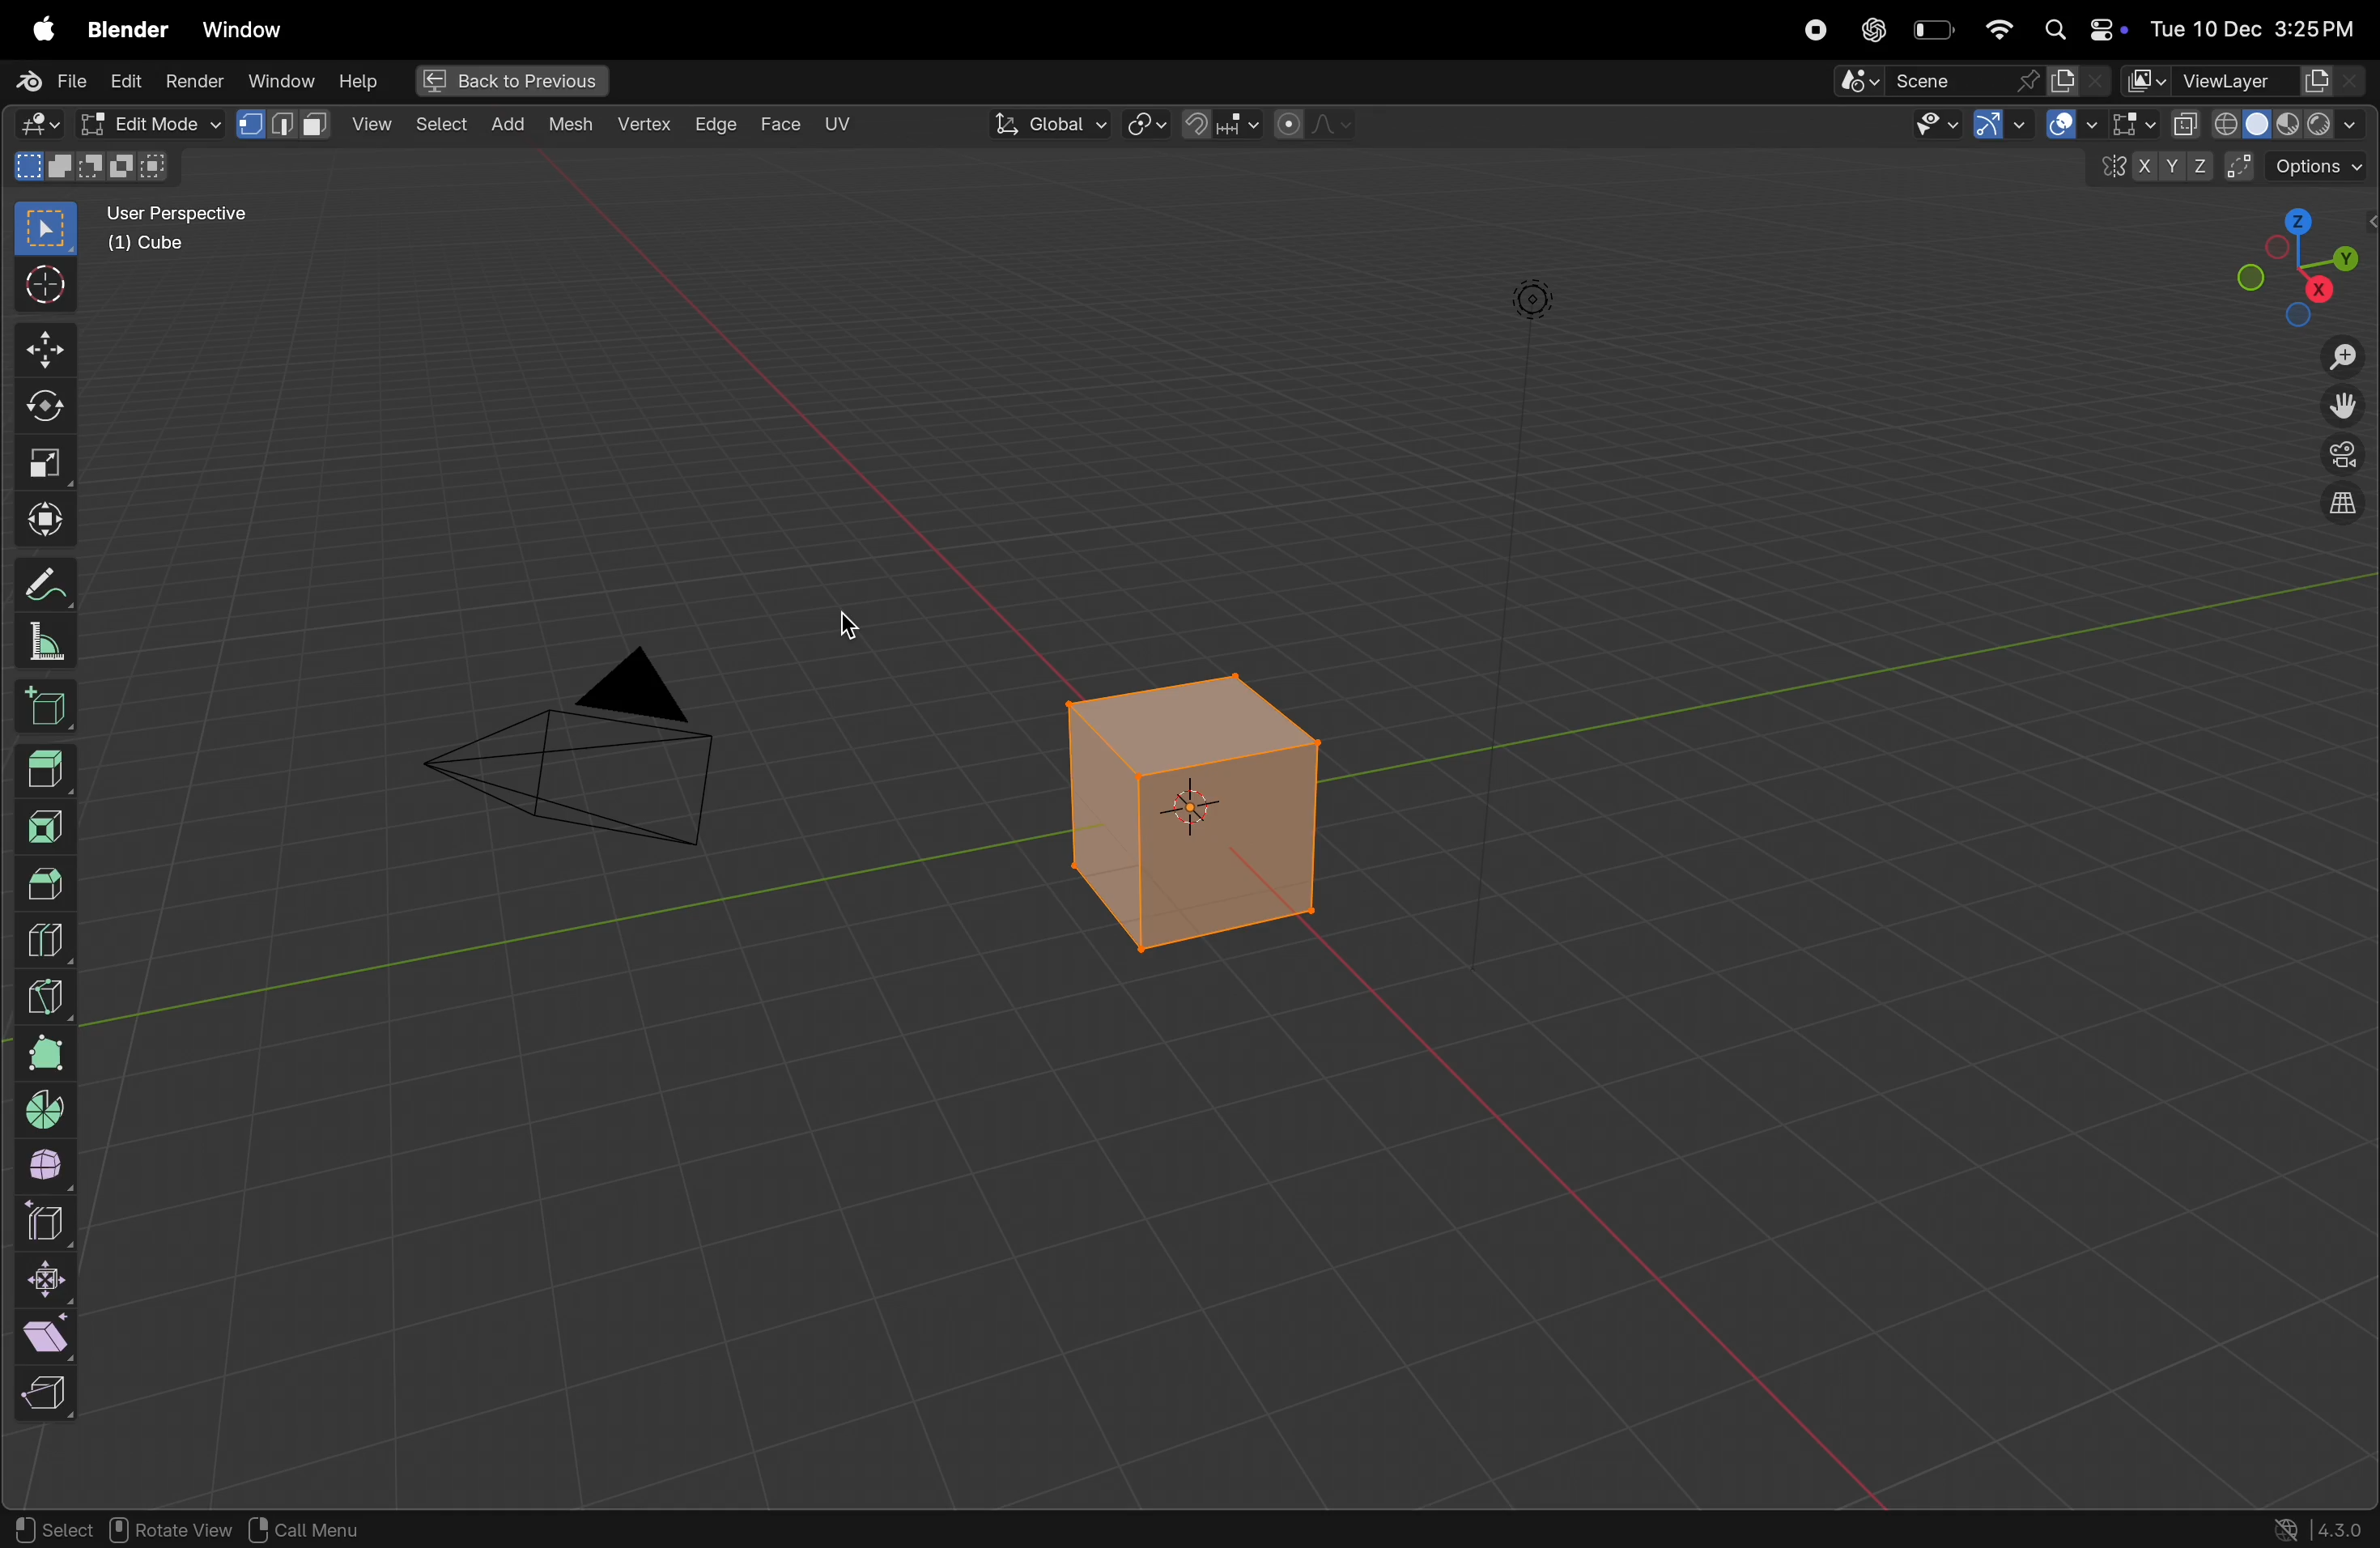 The image size is (2380, 1548). Describe the element at coordinates (39, 520) in the screenshot. I see `transform` at that location.